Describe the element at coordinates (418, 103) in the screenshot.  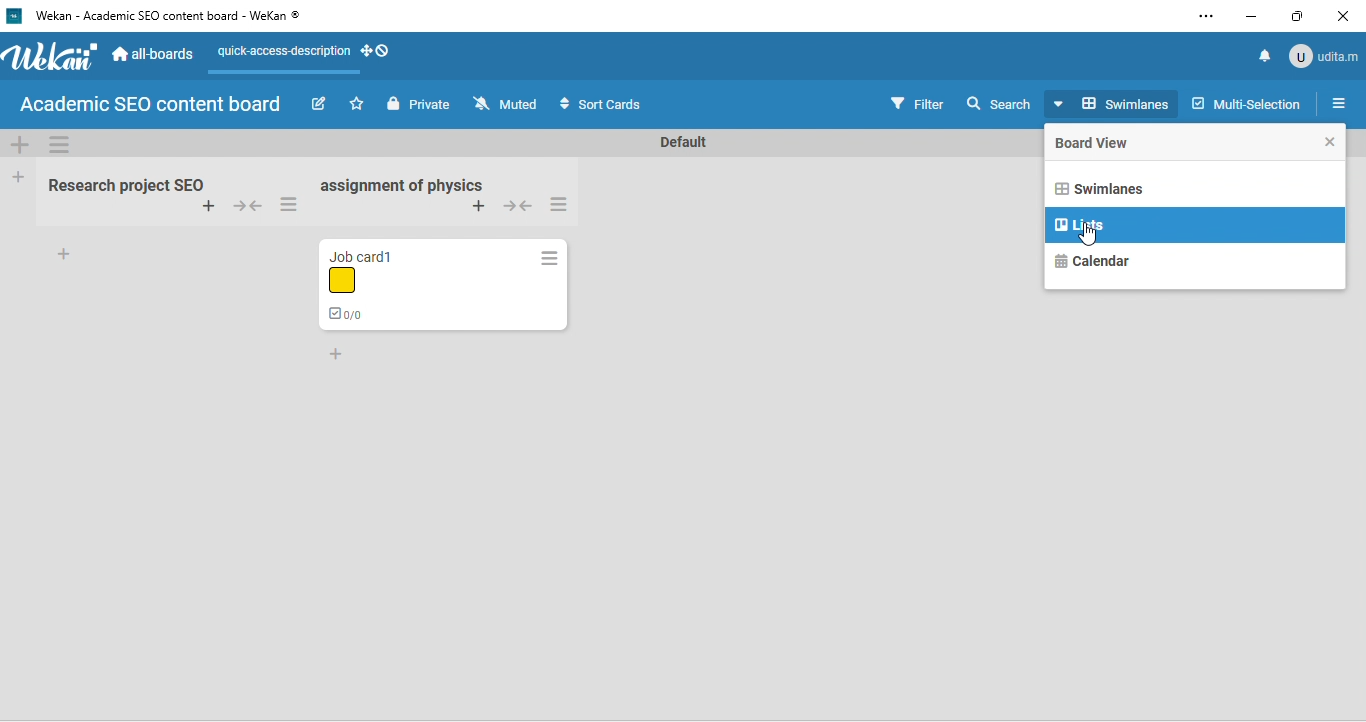
I see `private` at that location.